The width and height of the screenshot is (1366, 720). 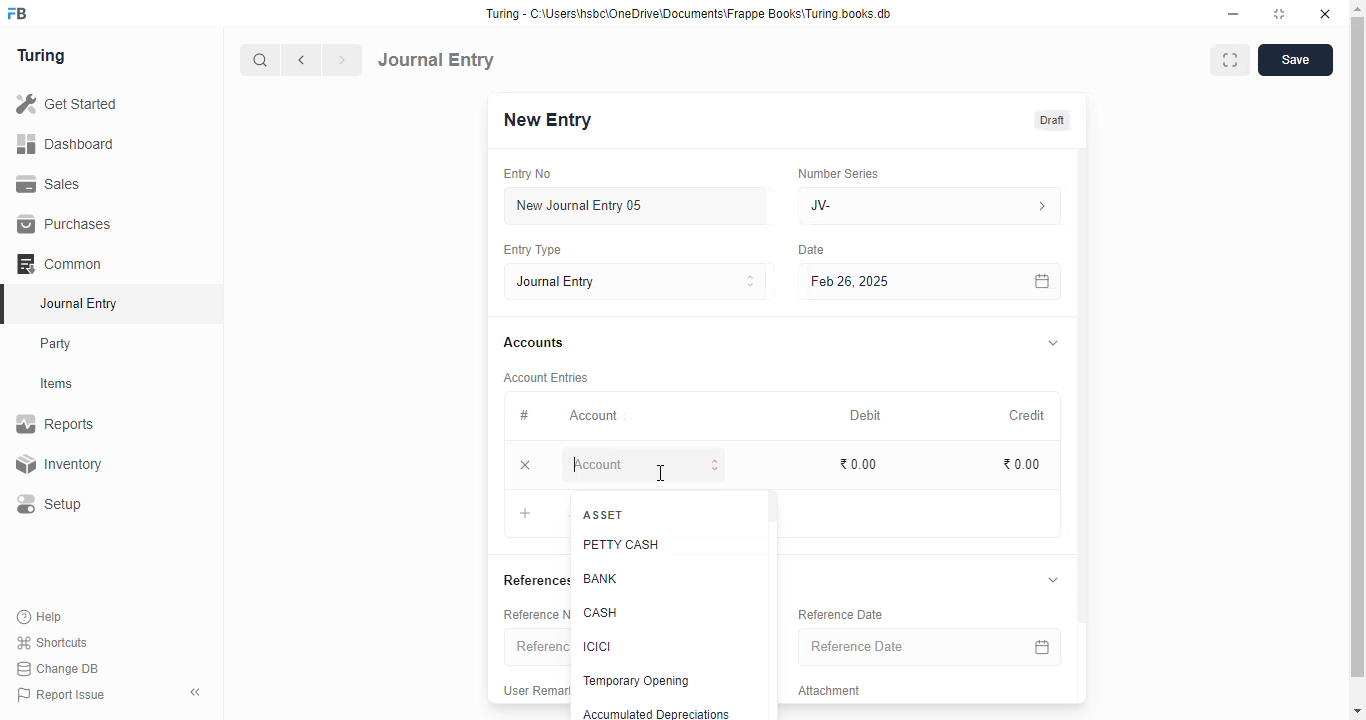 I want to click on accounts, so click(x=533, y=343).